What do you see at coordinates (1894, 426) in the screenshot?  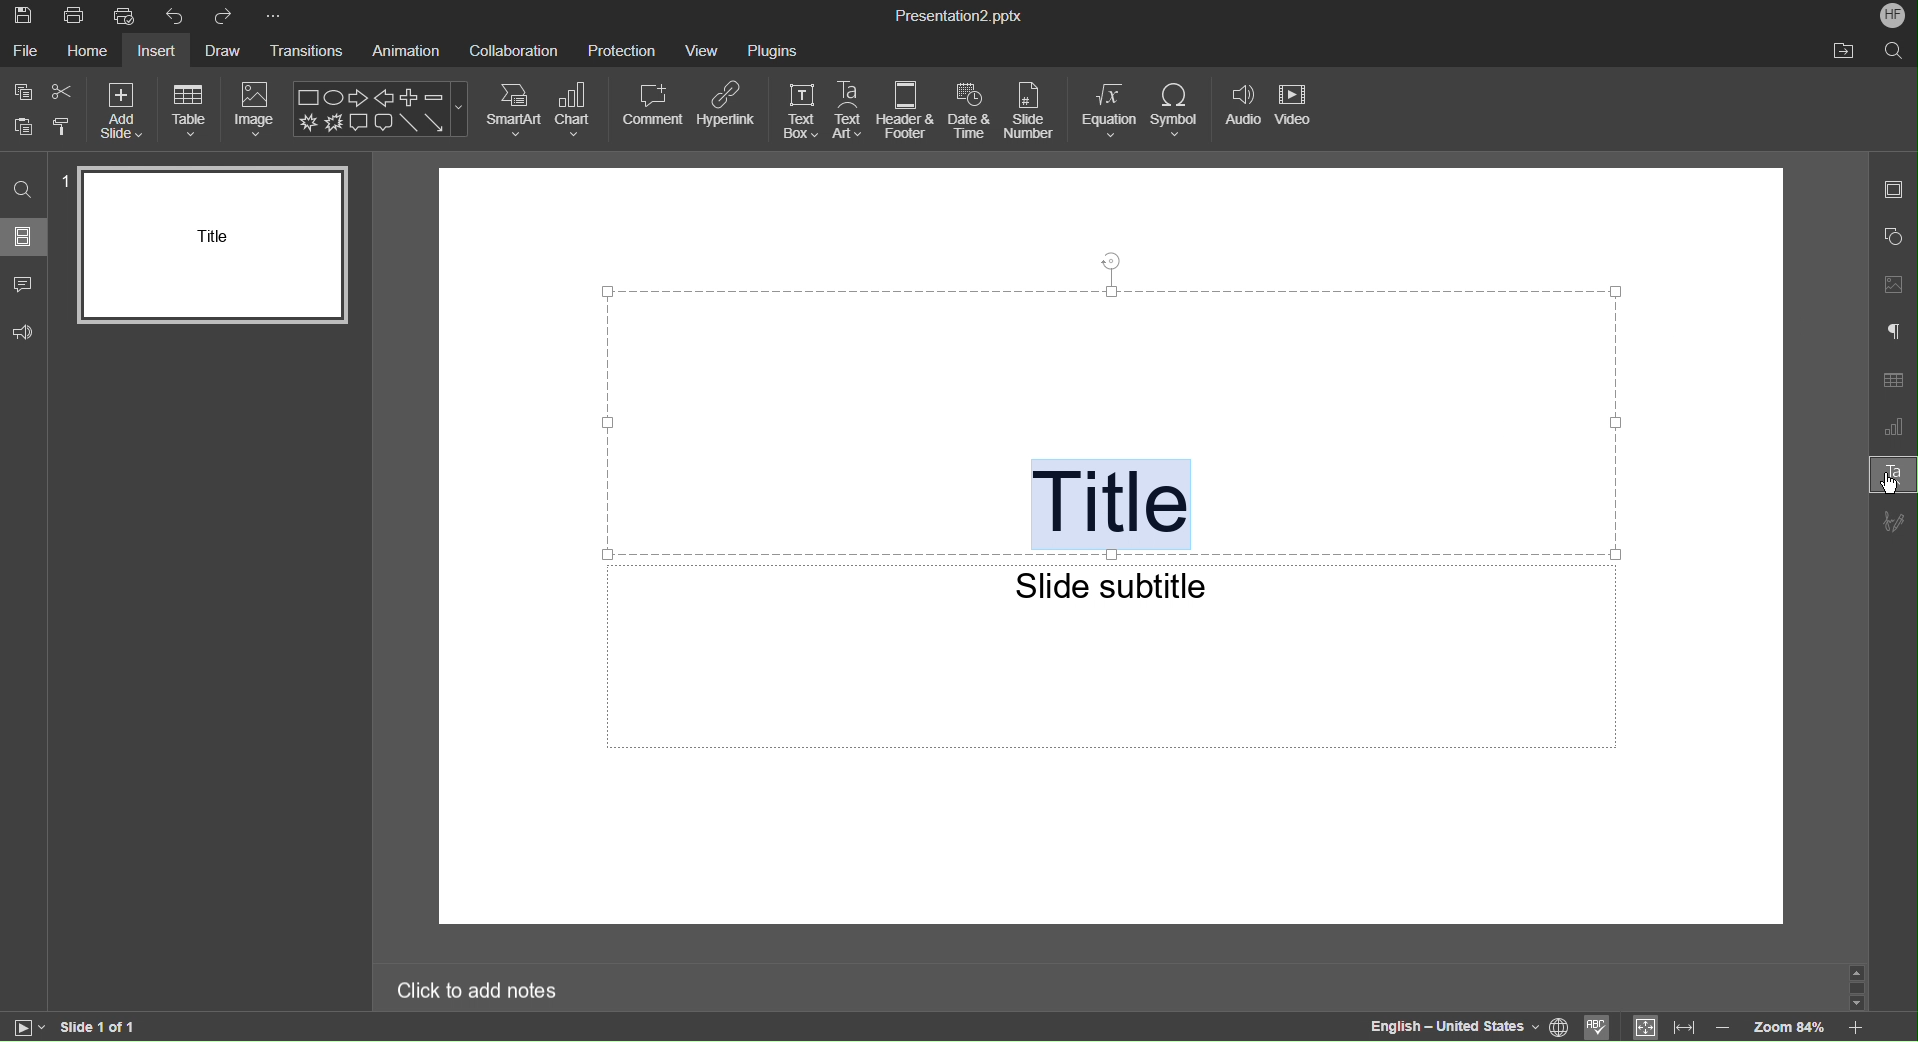 I see `Graph Settings` at bounding box center [1894, 426].